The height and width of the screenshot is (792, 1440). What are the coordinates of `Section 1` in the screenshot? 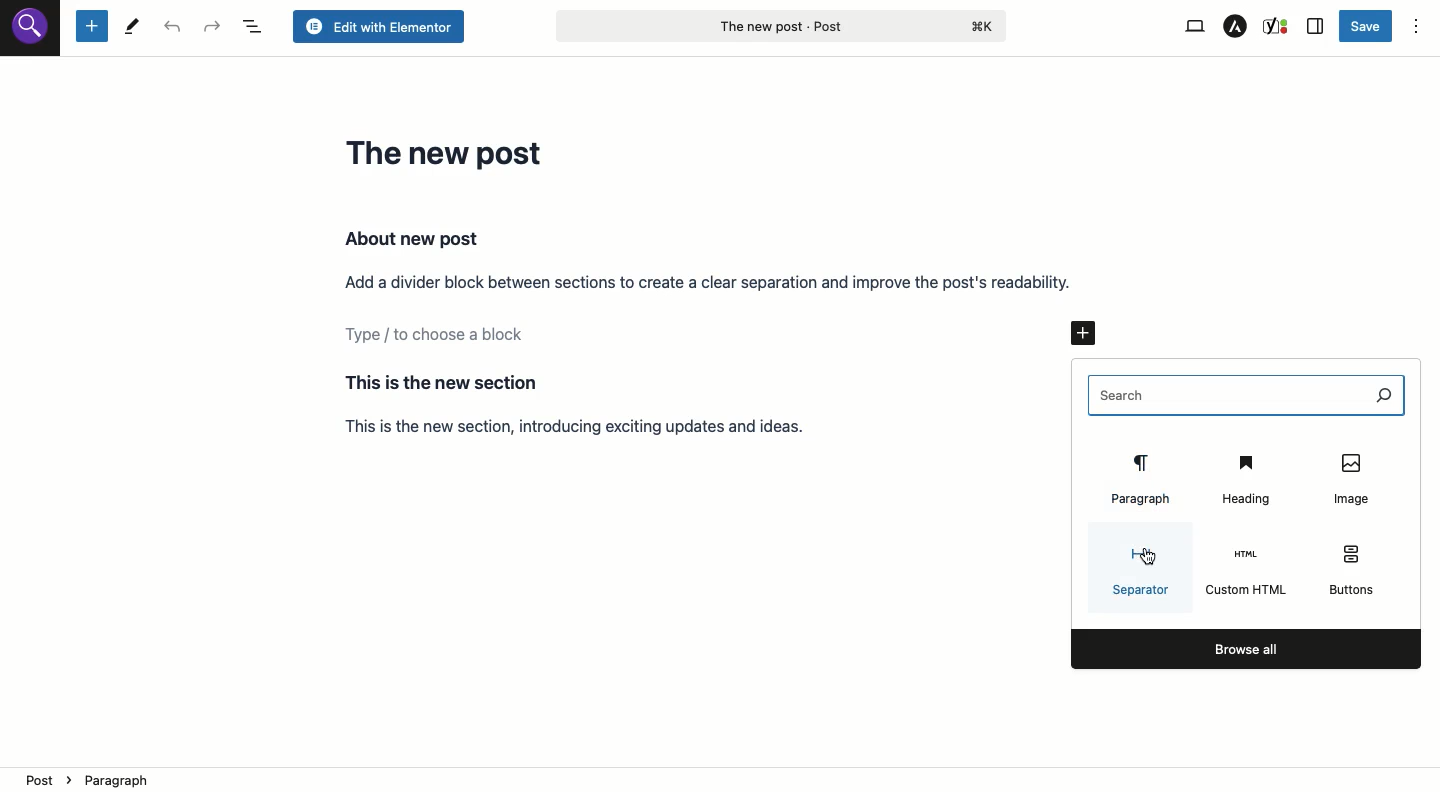 It's located at (709, 259).